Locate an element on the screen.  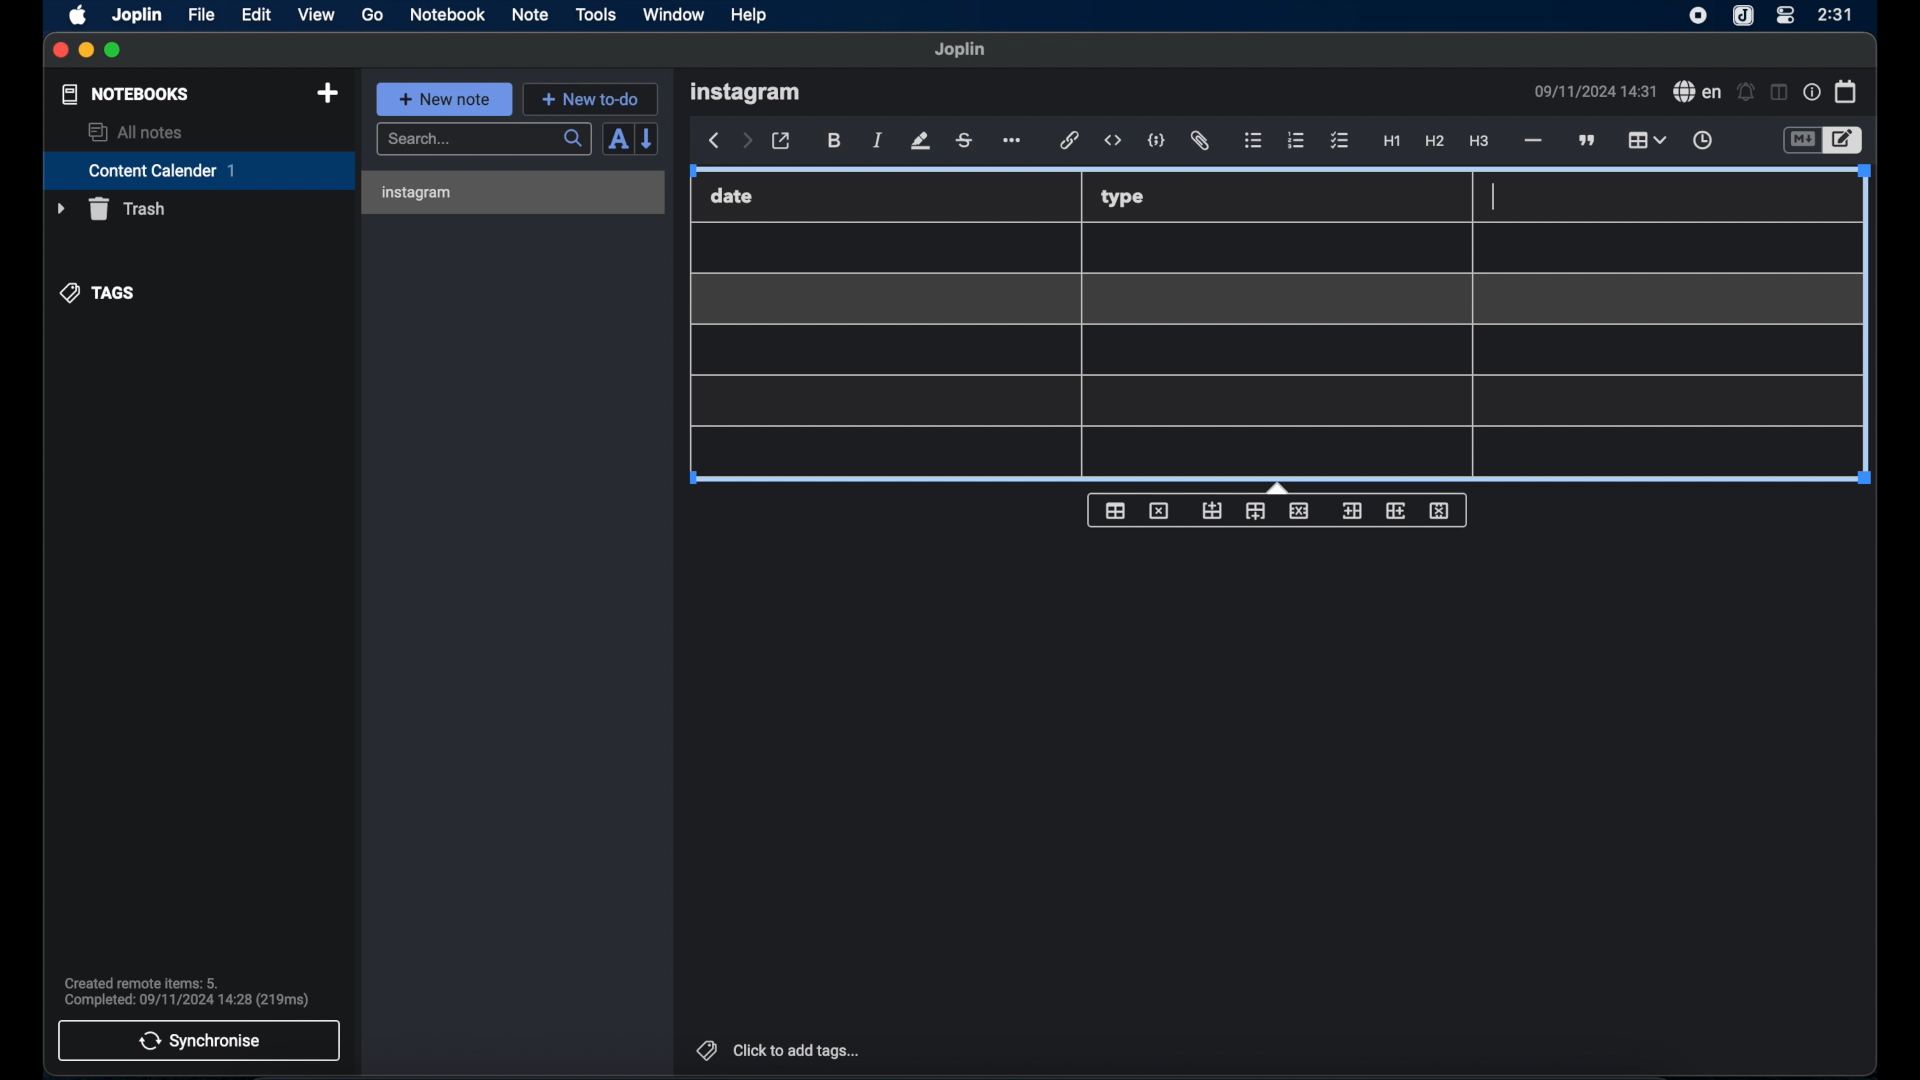
highlight is located at coordinates (921, 141).